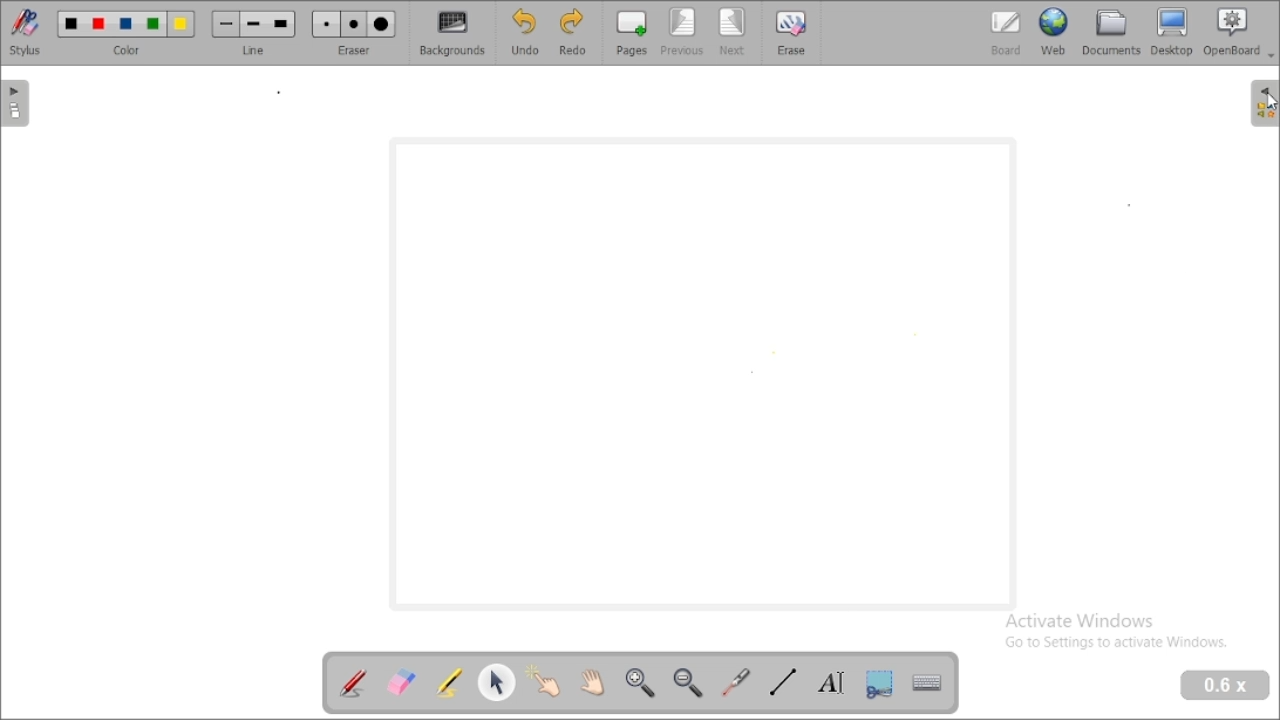 The height and width of the screenshot is (720, 1280). Describe the element at coordinates (792, 32) in the screenshot. I see `erase` at that location.